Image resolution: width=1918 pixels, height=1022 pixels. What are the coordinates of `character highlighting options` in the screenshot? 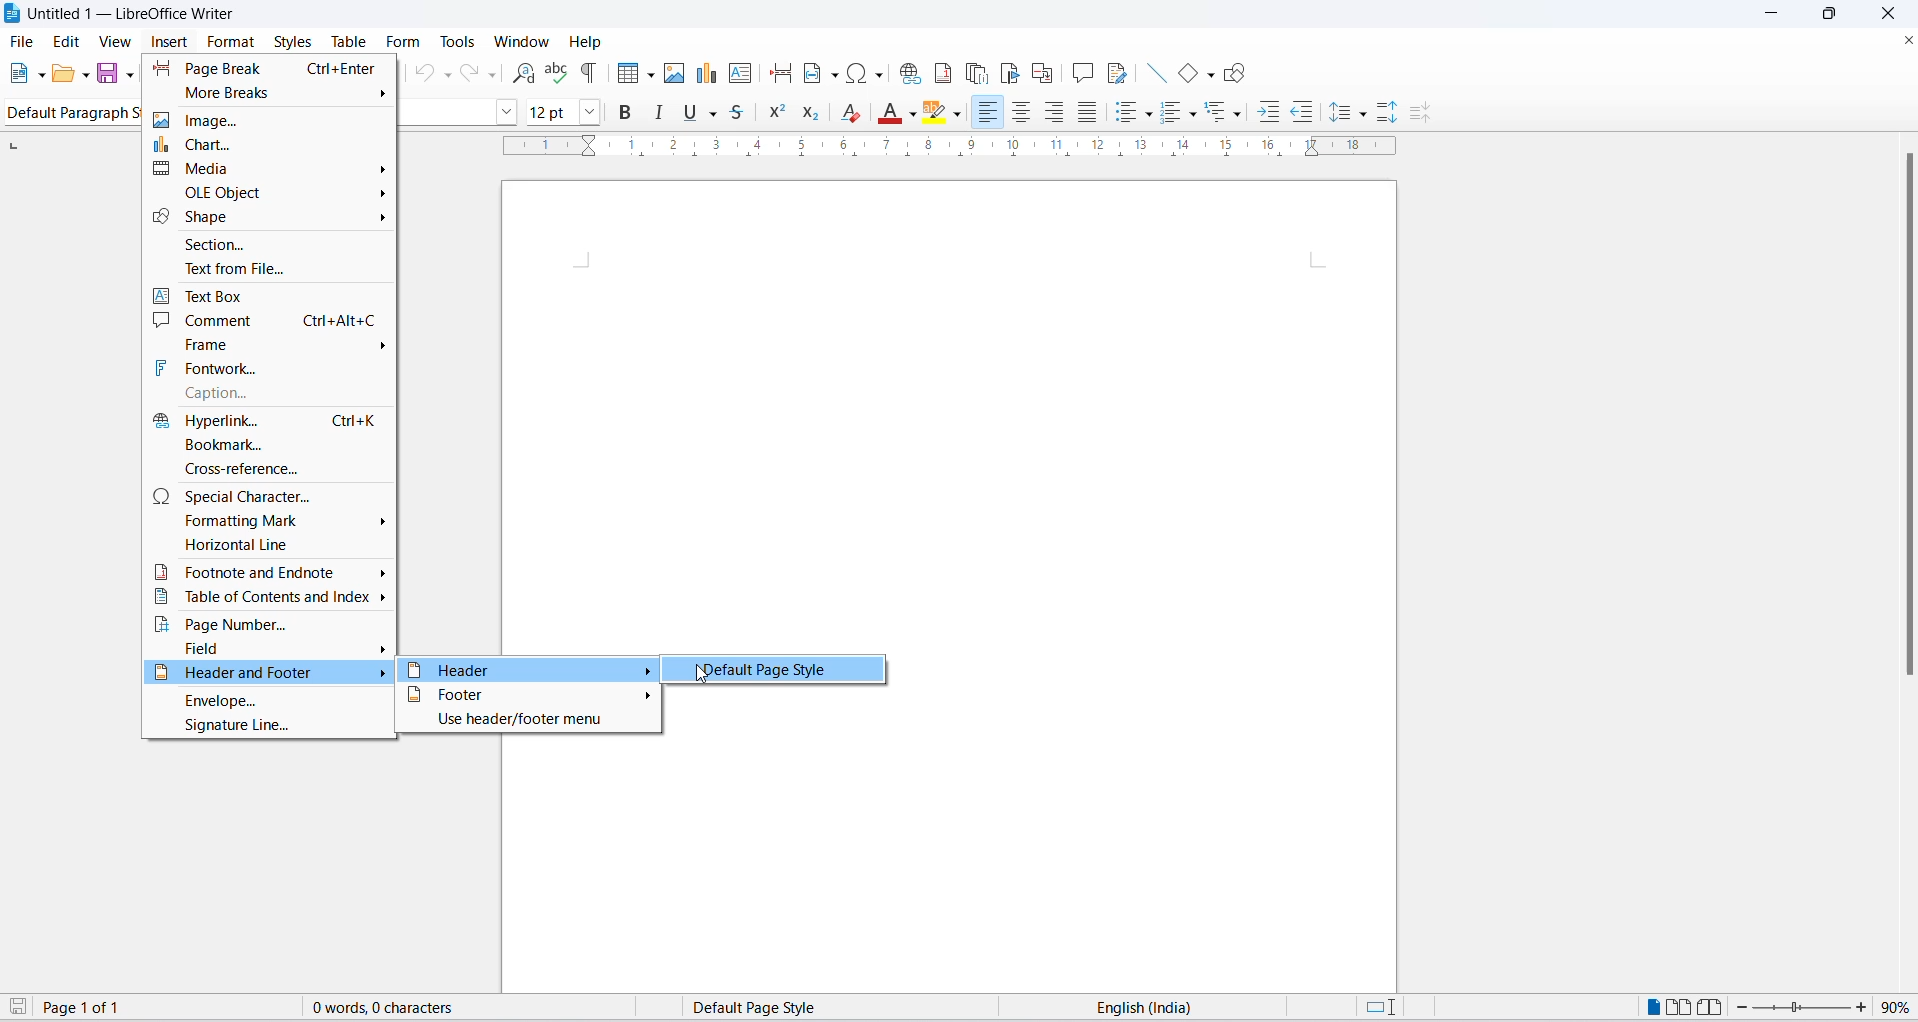 It's located at (961, 113).